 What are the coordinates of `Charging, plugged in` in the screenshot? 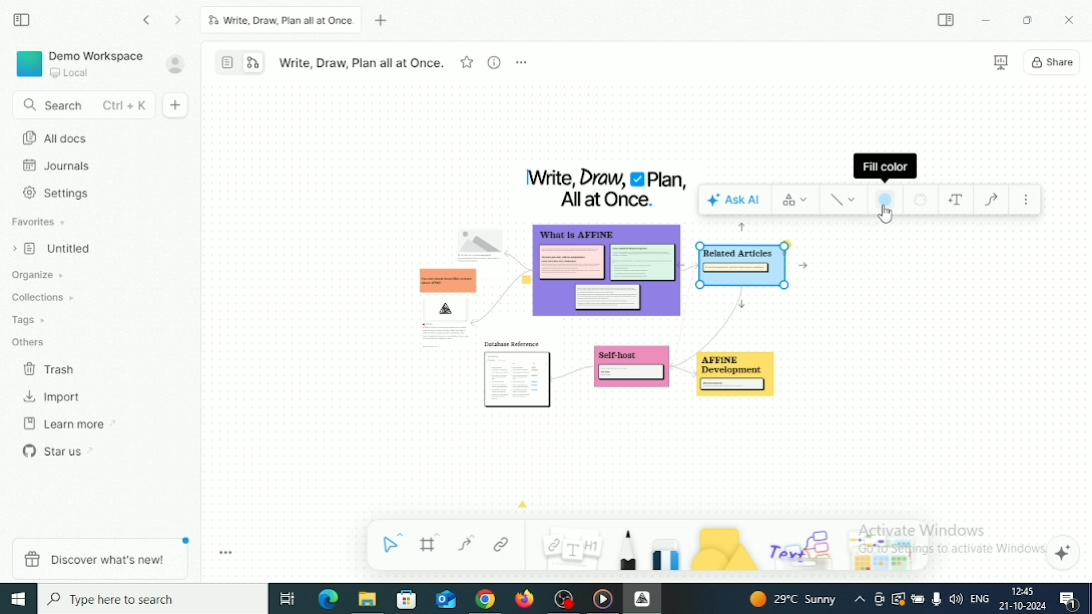 It's located at (918, 597).